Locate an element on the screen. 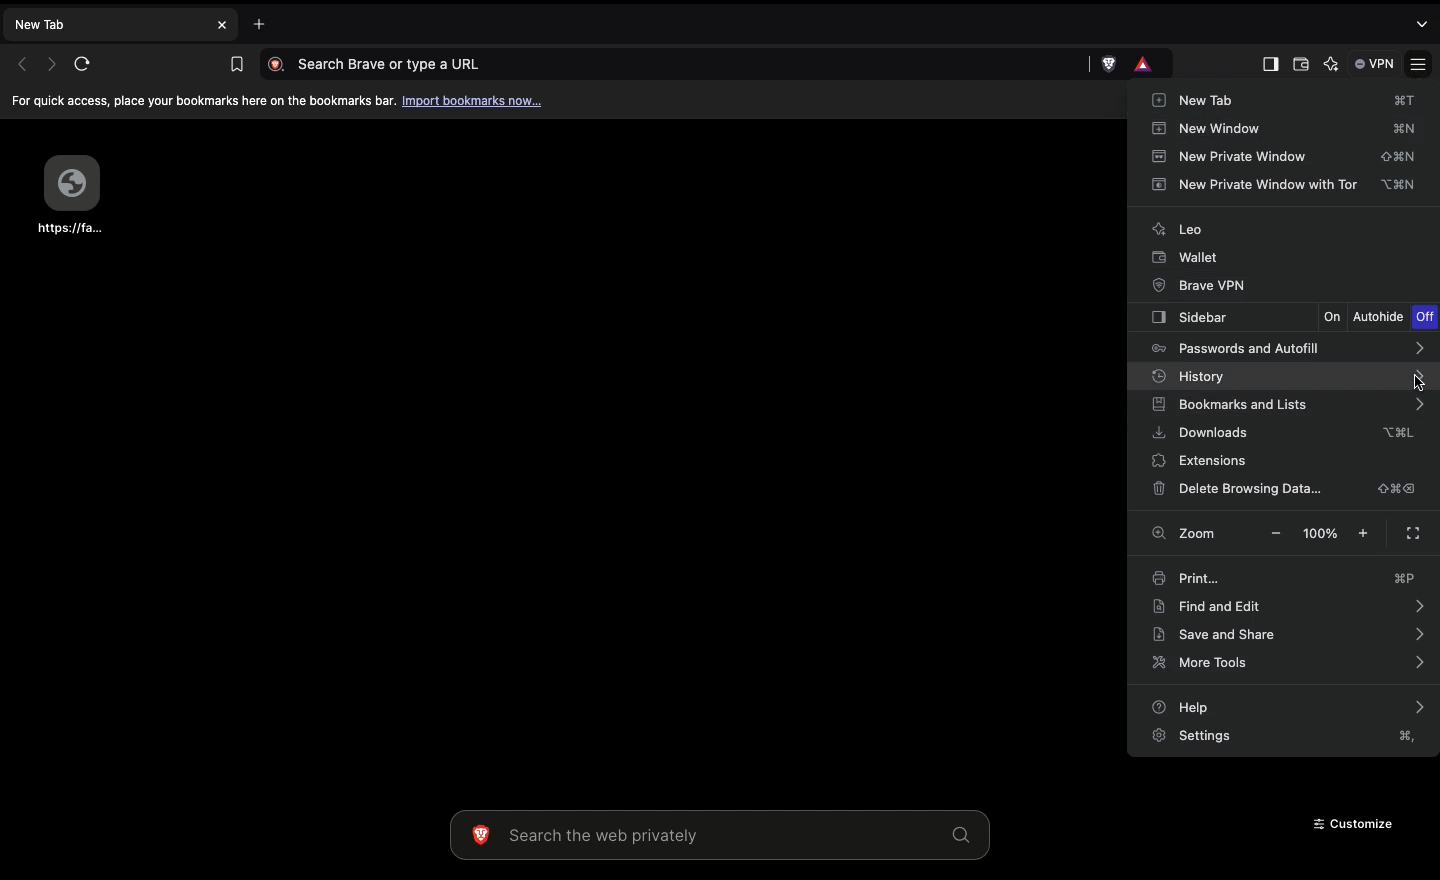  Leo is located at coordinates (1178, 229).